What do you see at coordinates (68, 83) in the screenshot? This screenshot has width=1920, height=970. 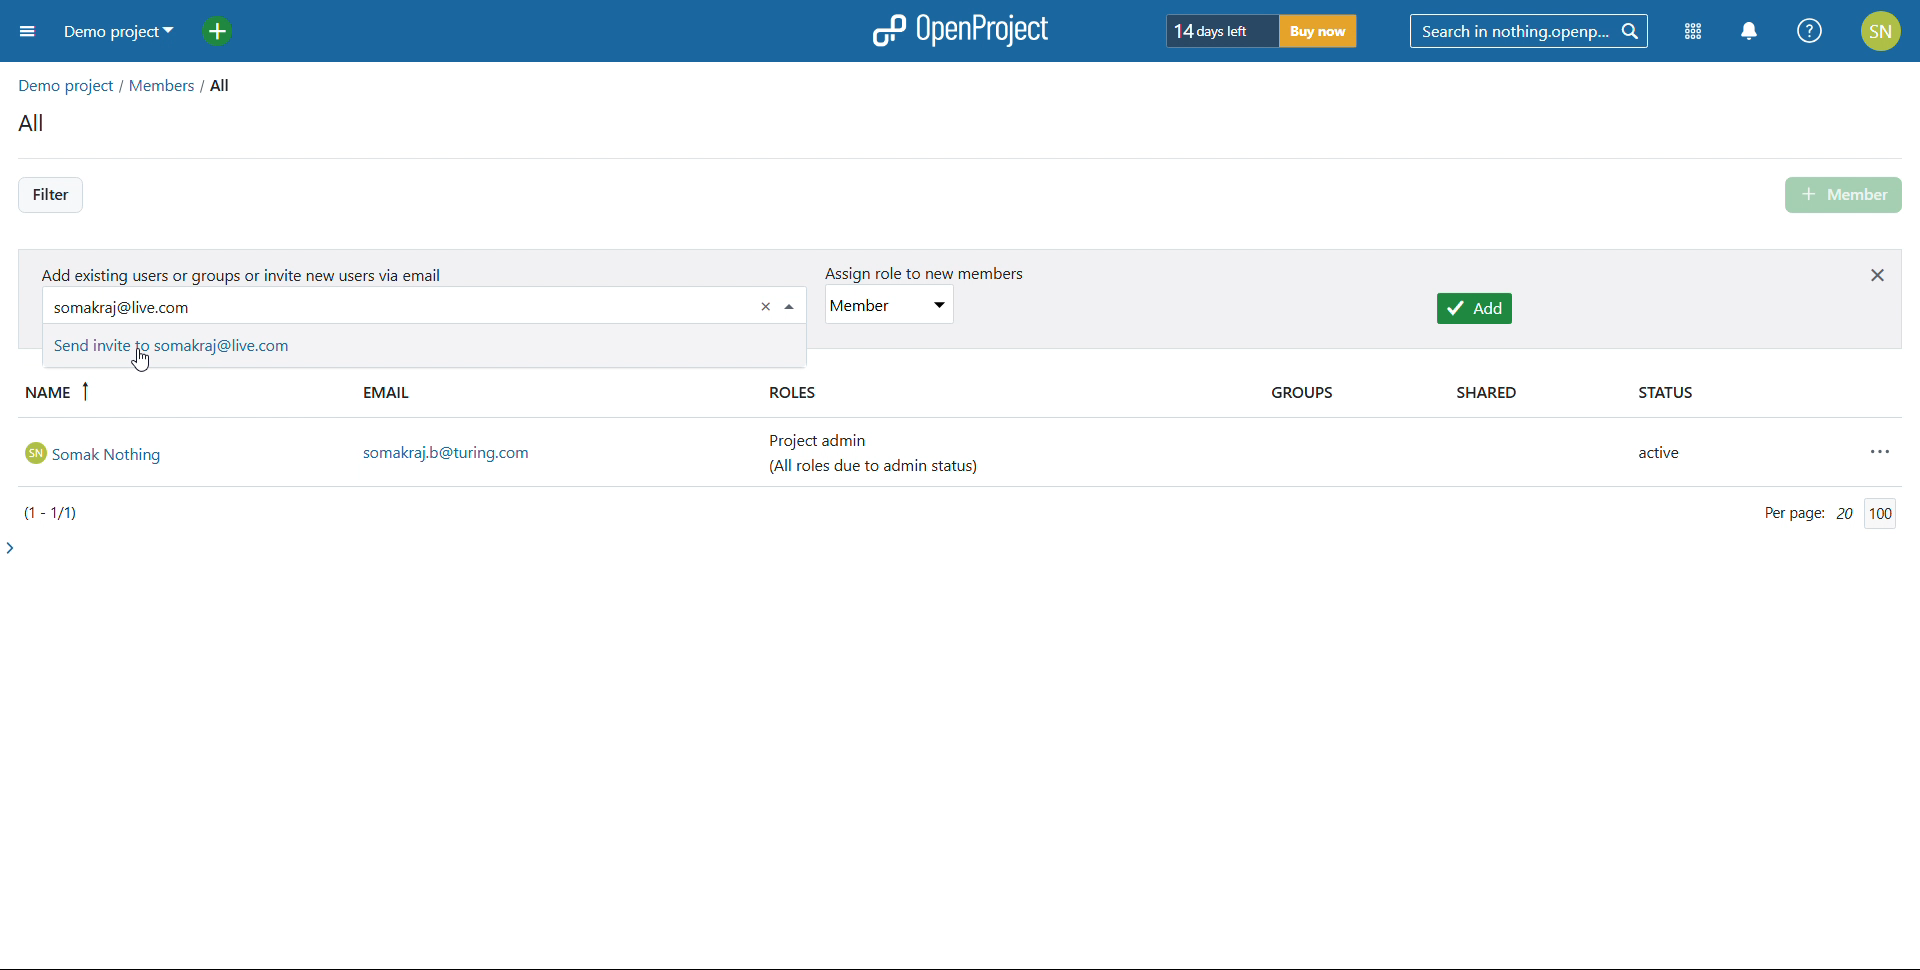 I see `demo projects/` at bounding box center [68, 83].